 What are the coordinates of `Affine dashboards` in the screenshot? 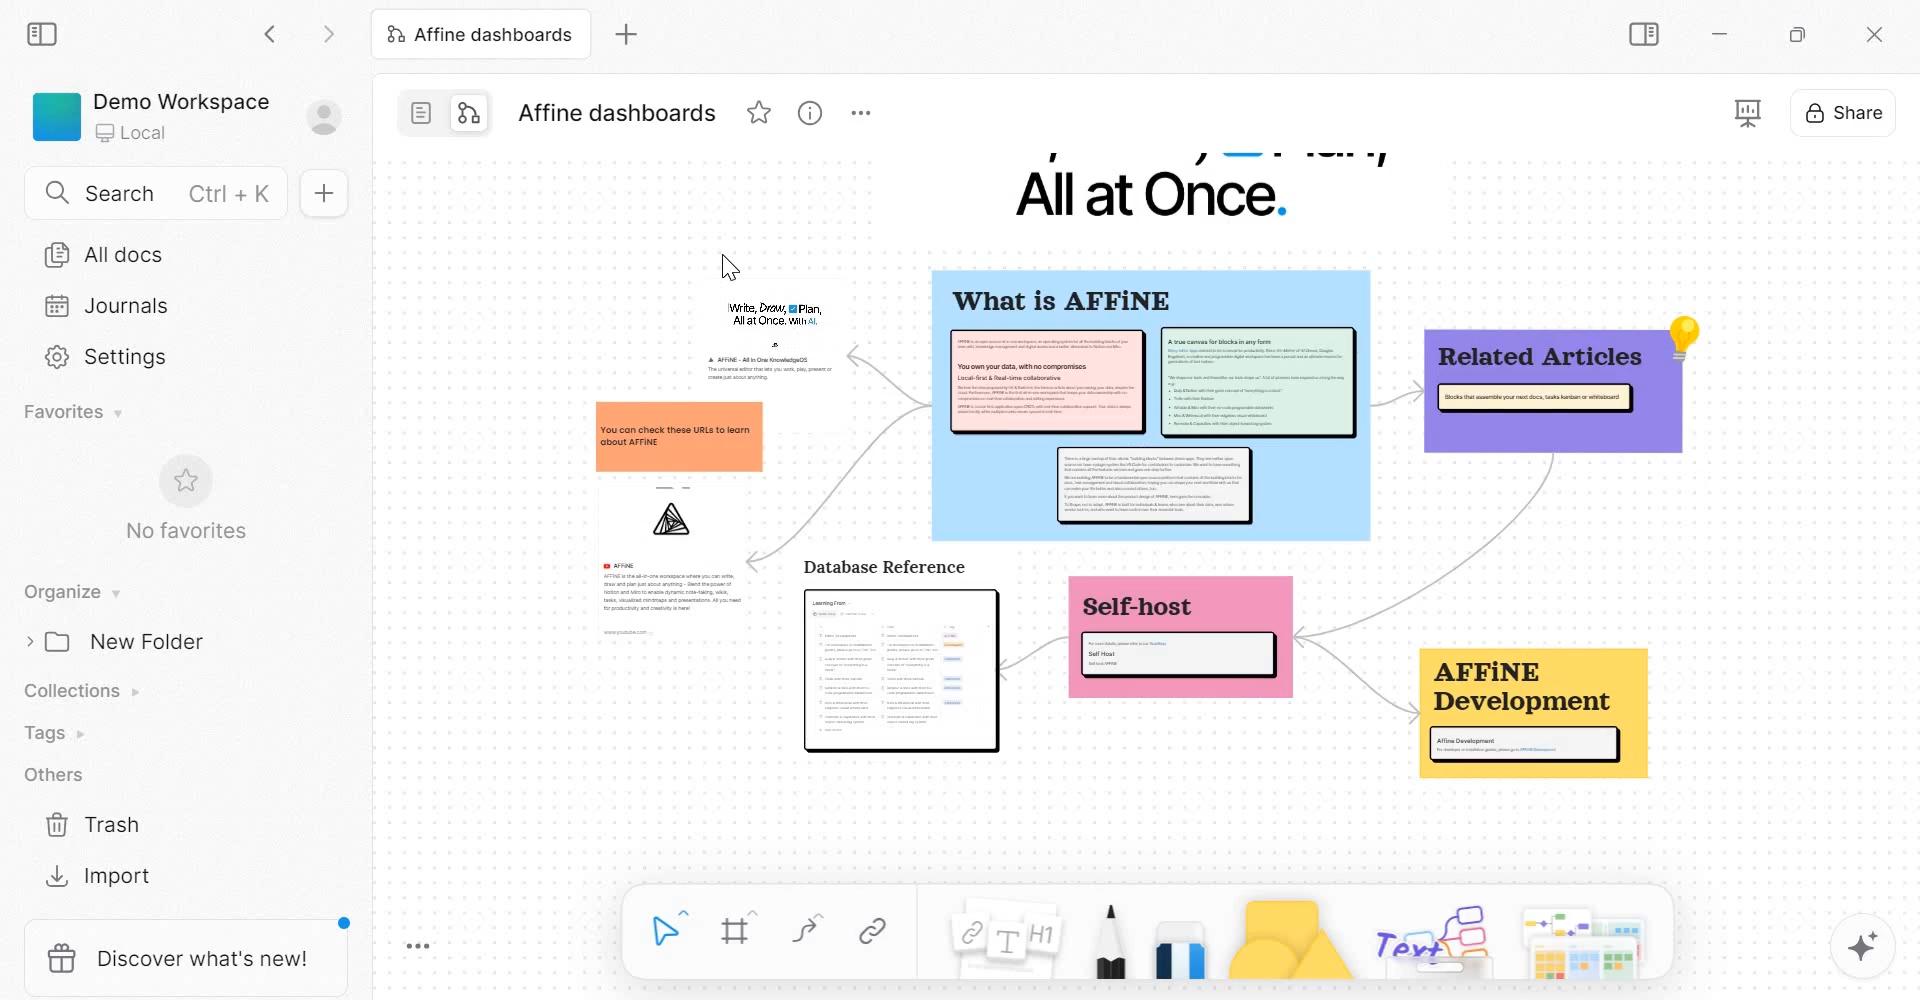 It's located at (620, 112).